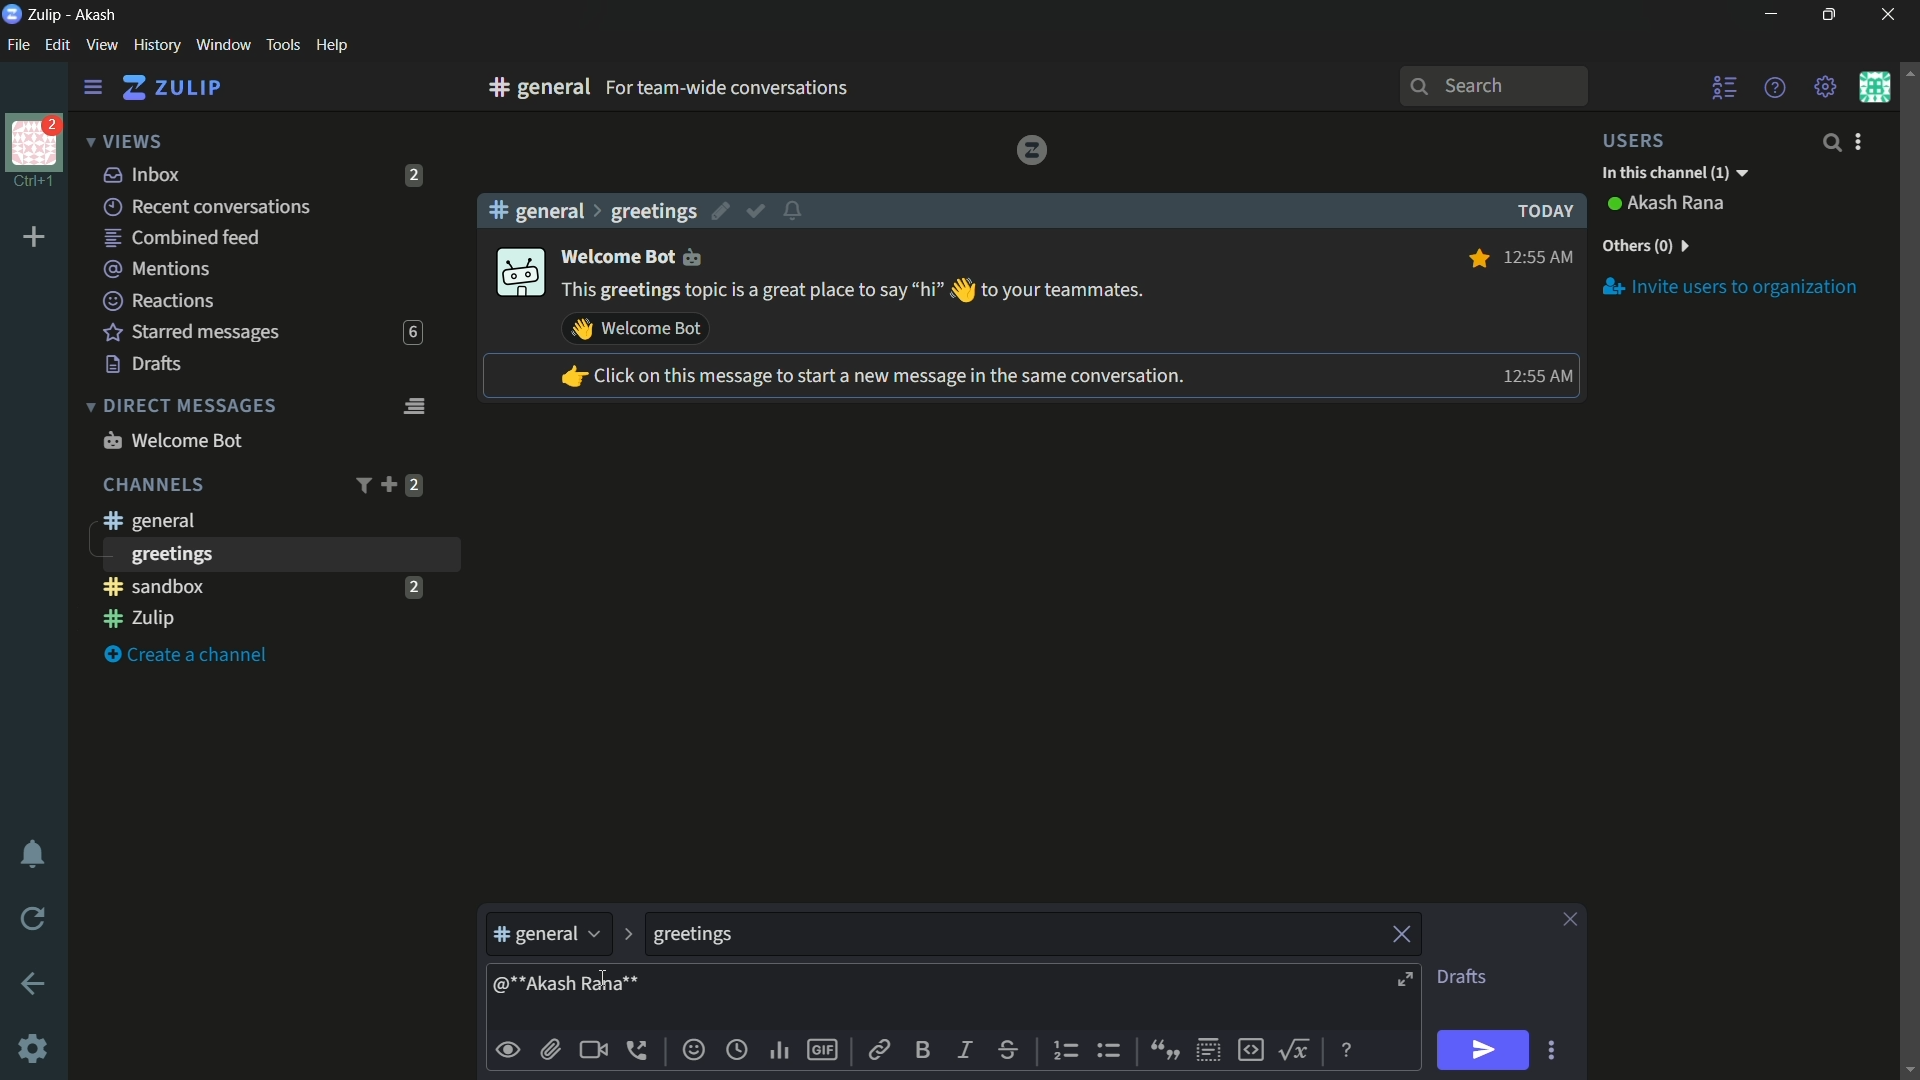 This screenshot has height=1080, width=1920. Describe the element at coordinates (192, 333) in the screenshot. I see `starred messages` at that location.